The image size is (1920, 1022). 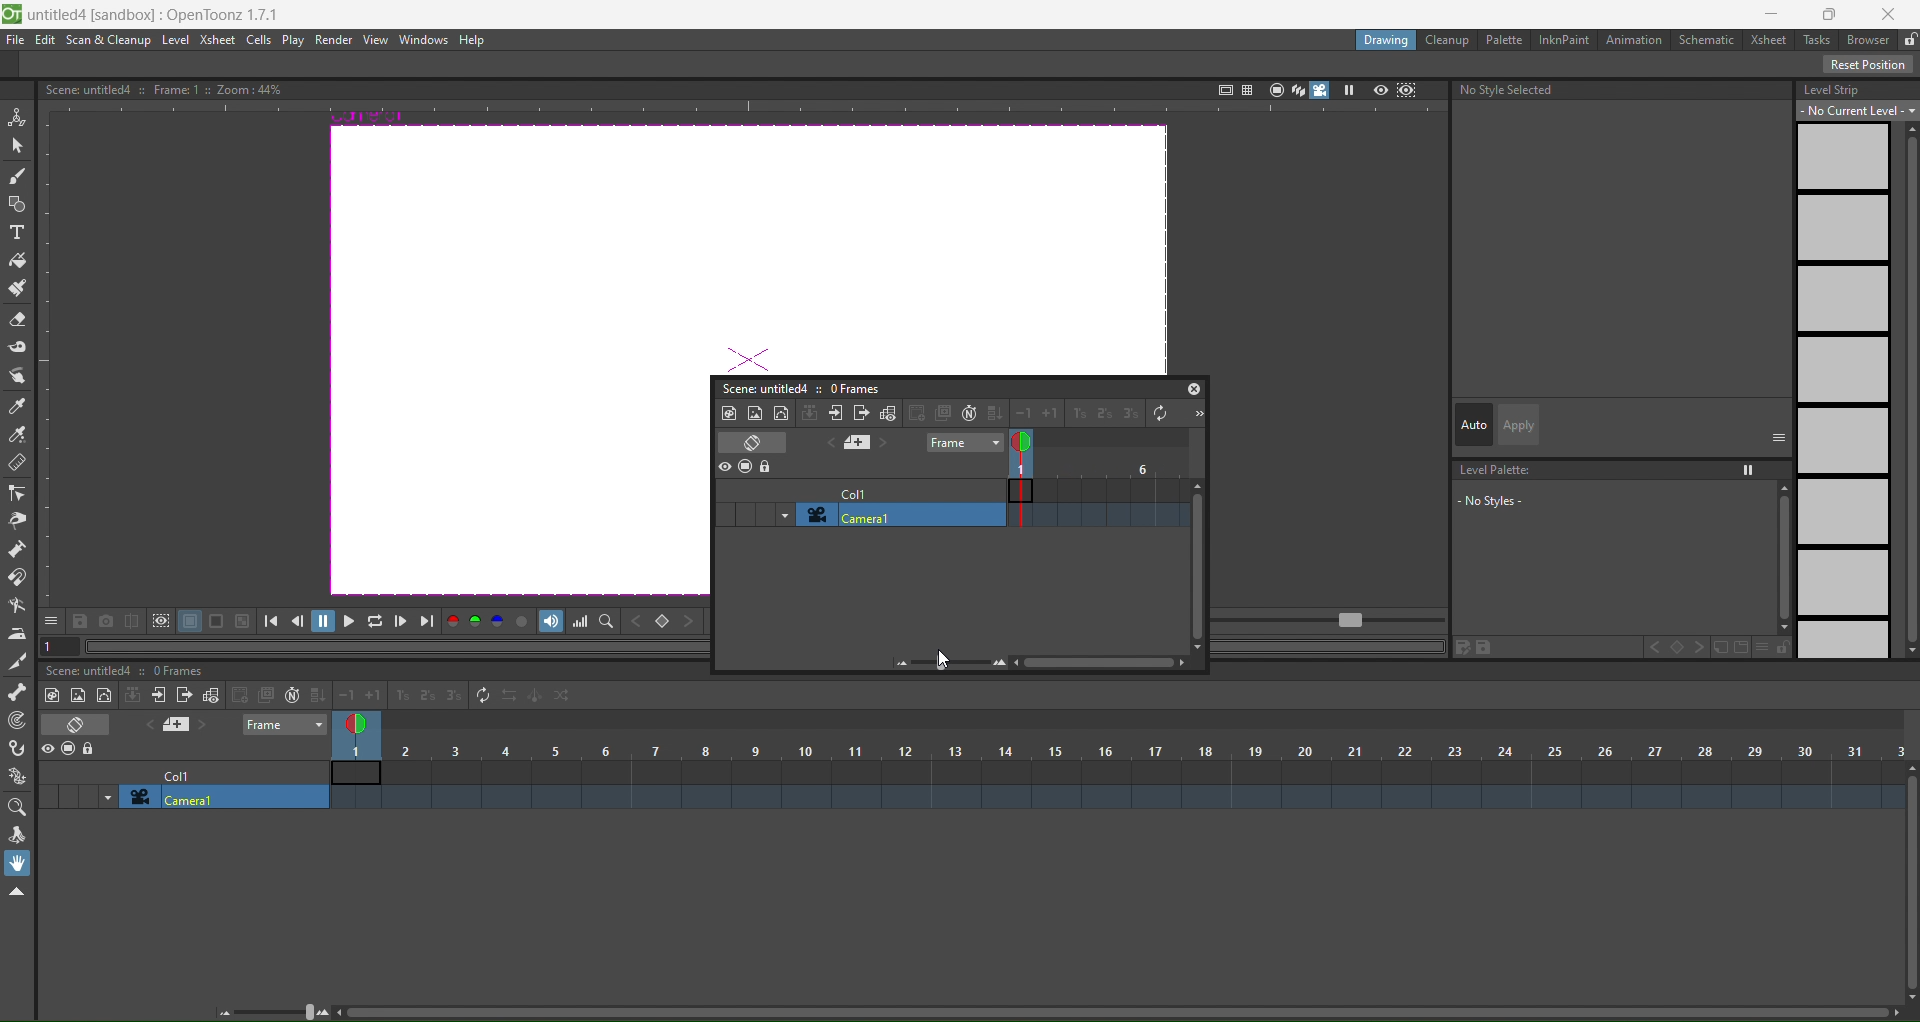 I want to click on eraser tool, so click(x=18, y=321).